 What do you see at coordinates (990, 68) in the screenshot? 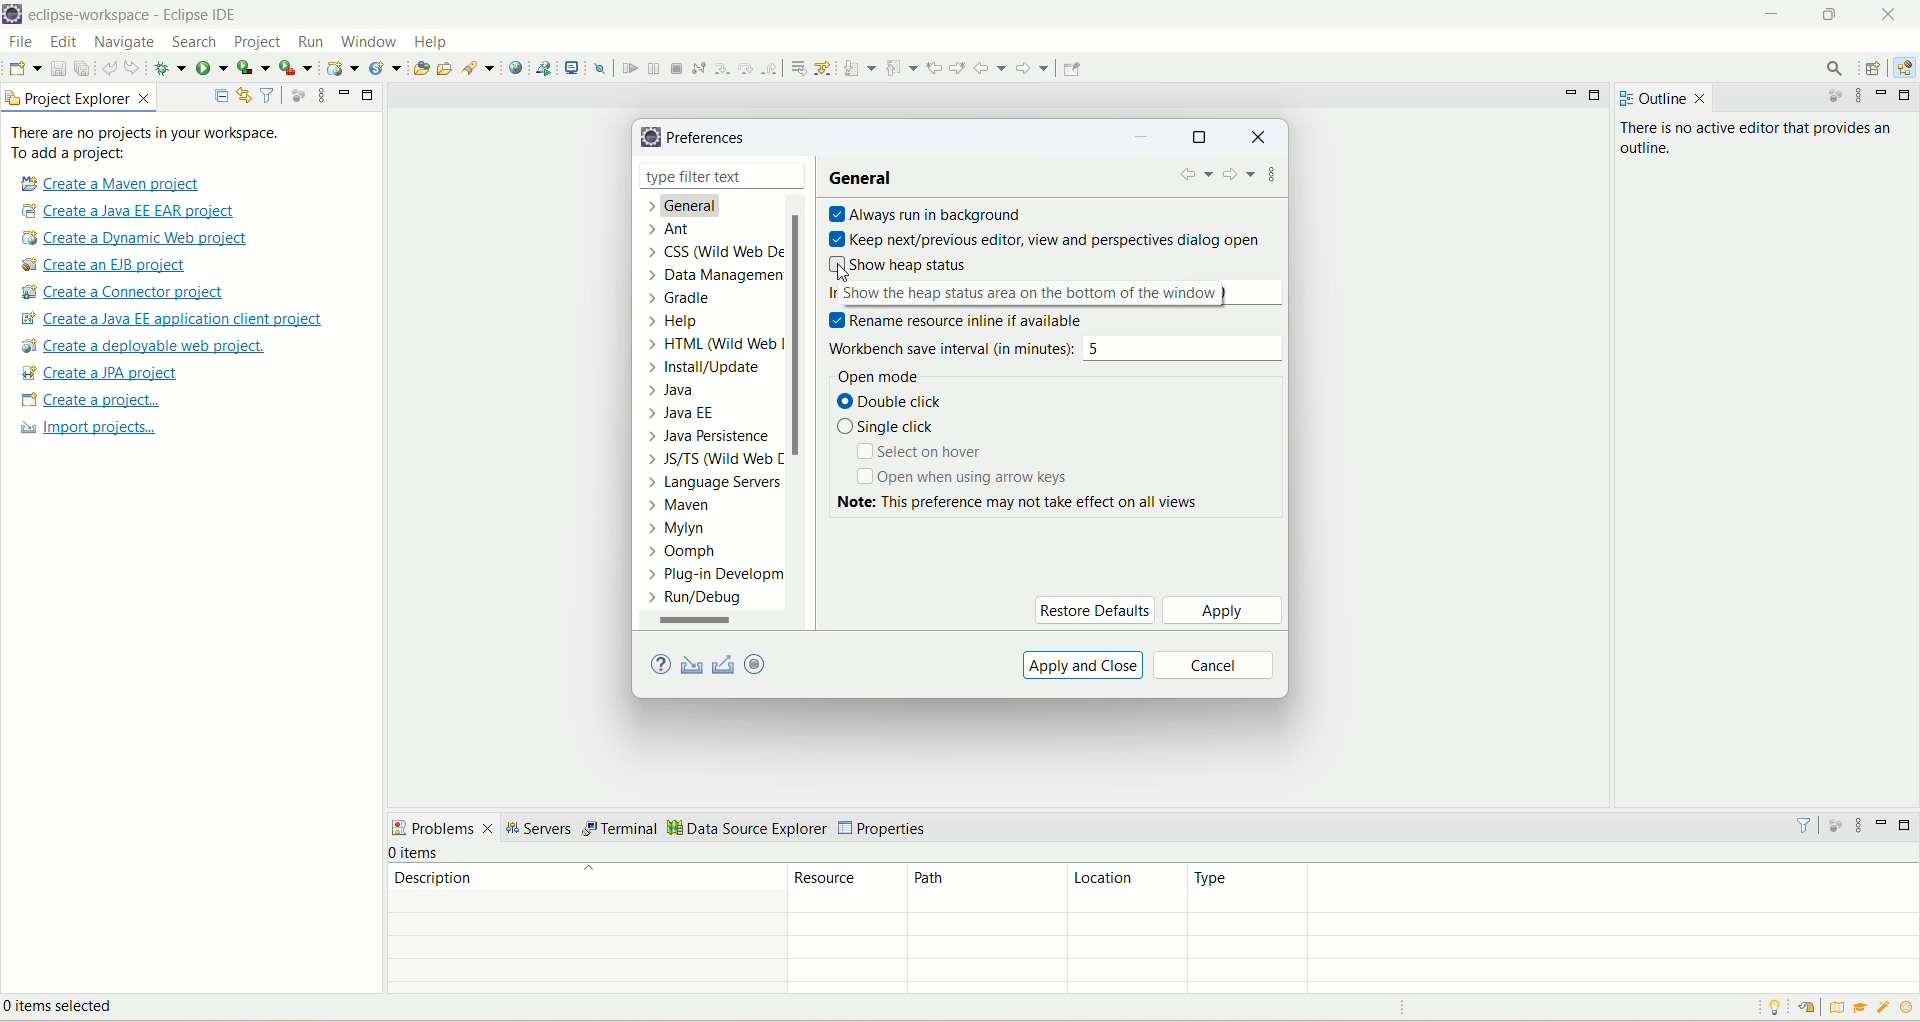
I see `back` at bounding box center [990, 68].